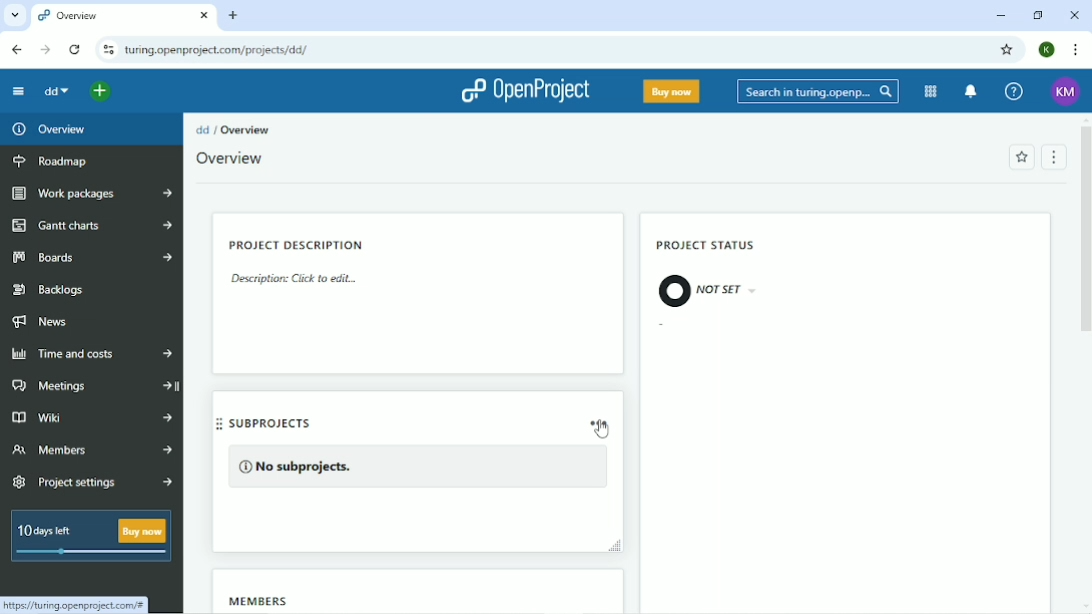 The image size is (1092, 614). What do you see at coordinates (18, 93) in the screenshot?
I see `Collpase project menu` at bounding box center [18, 93].